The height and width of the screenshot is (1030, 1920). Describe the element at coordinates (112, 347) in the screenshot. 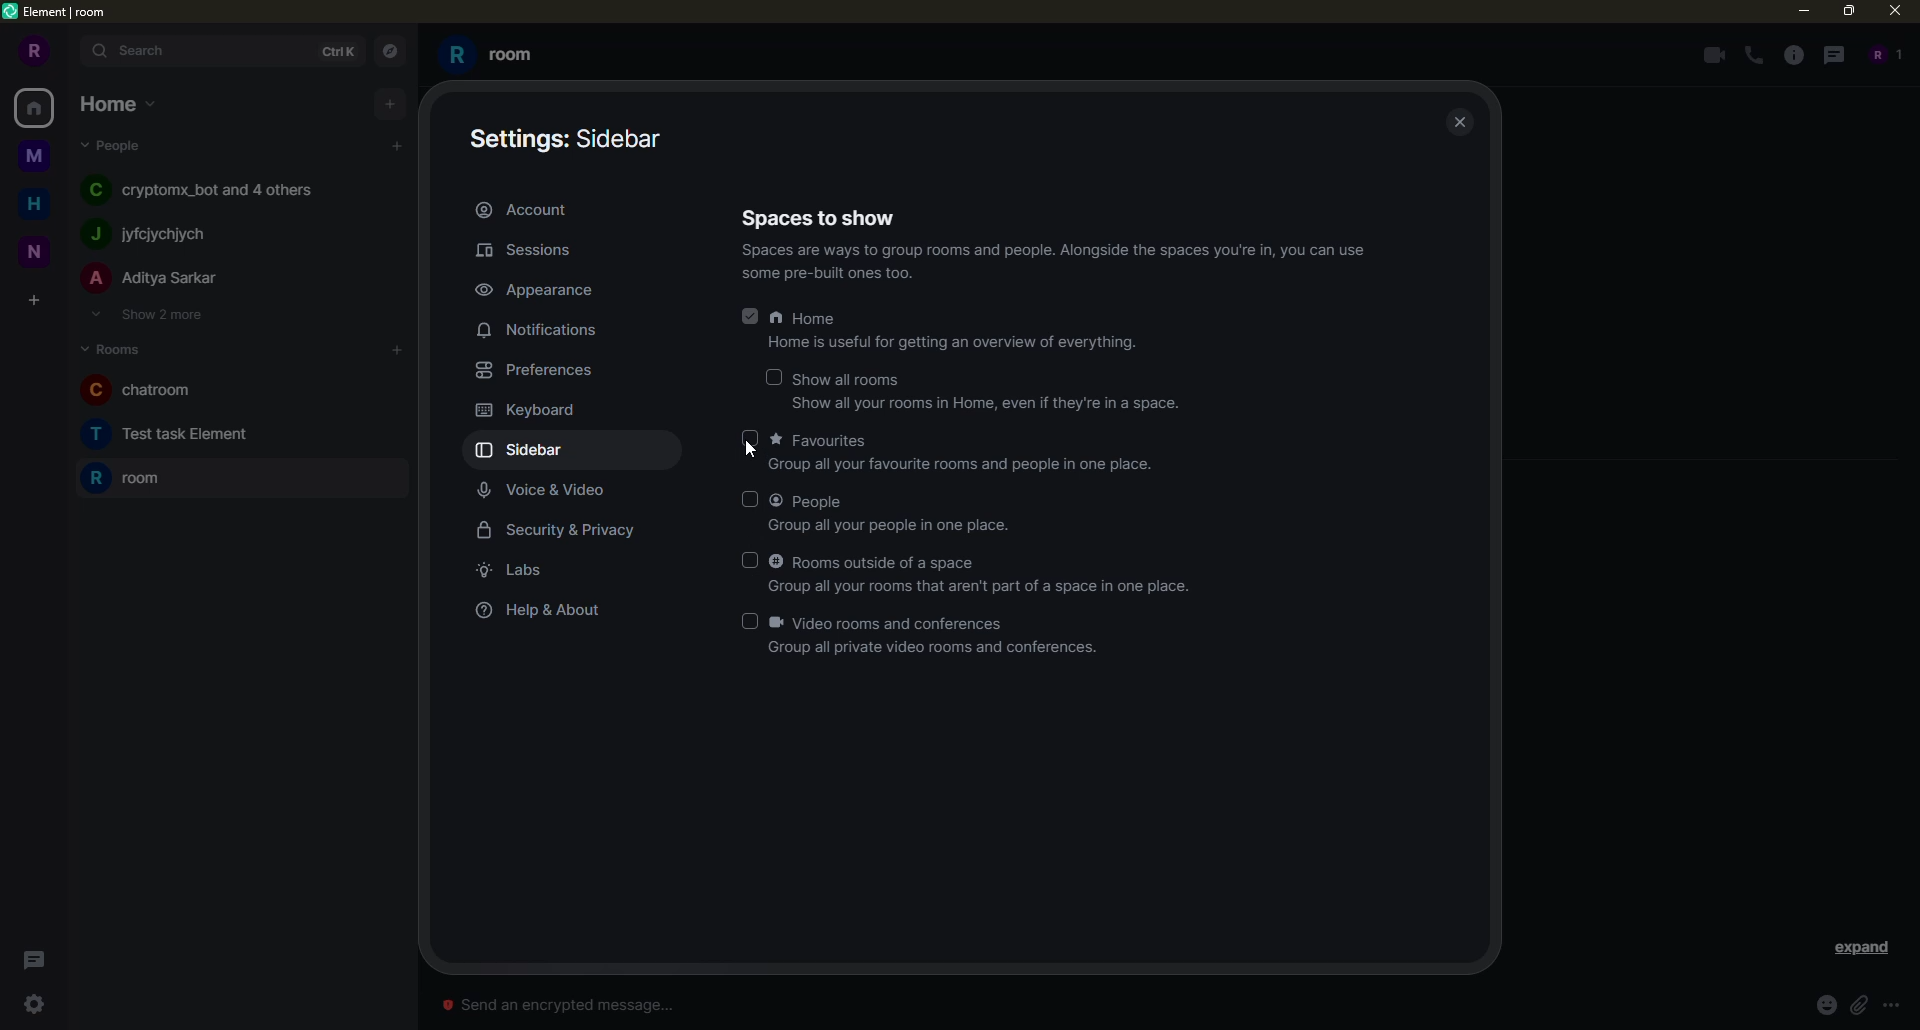

I see `rooms` at that location.